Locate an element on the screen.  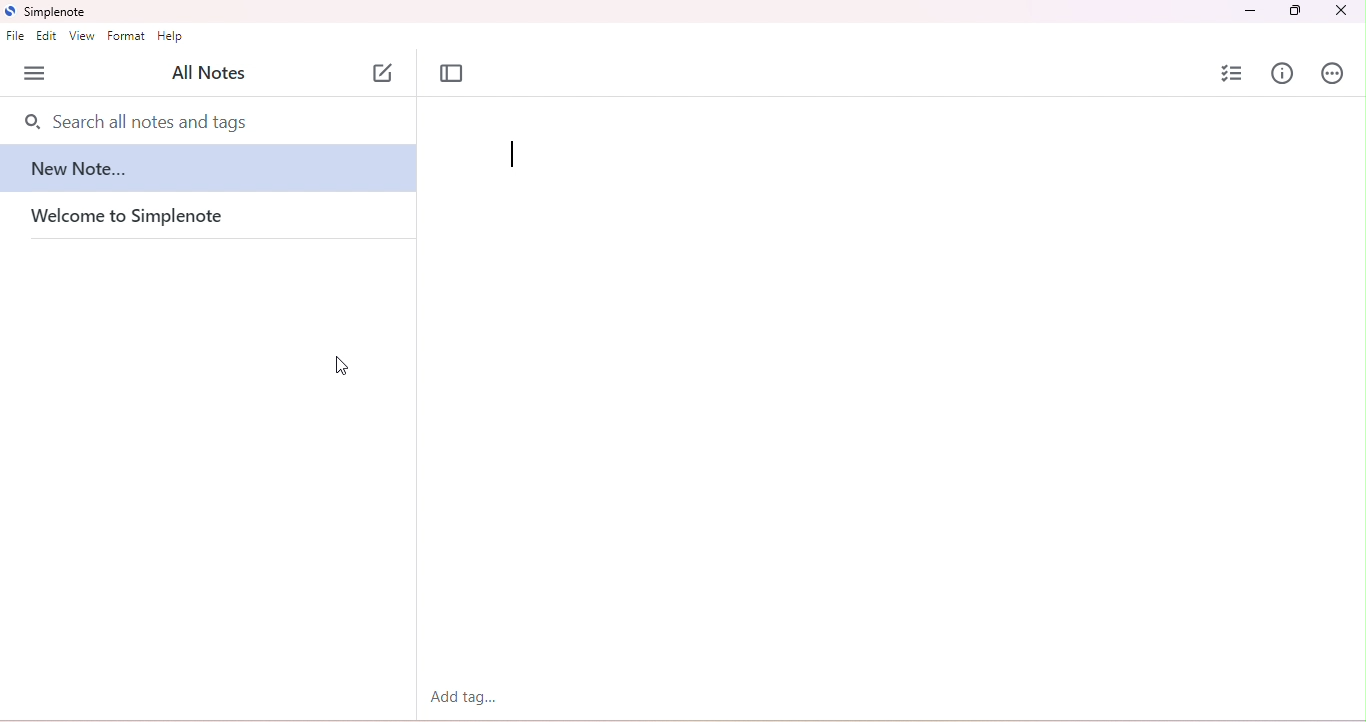
new note is located at coordinates (210, 173).